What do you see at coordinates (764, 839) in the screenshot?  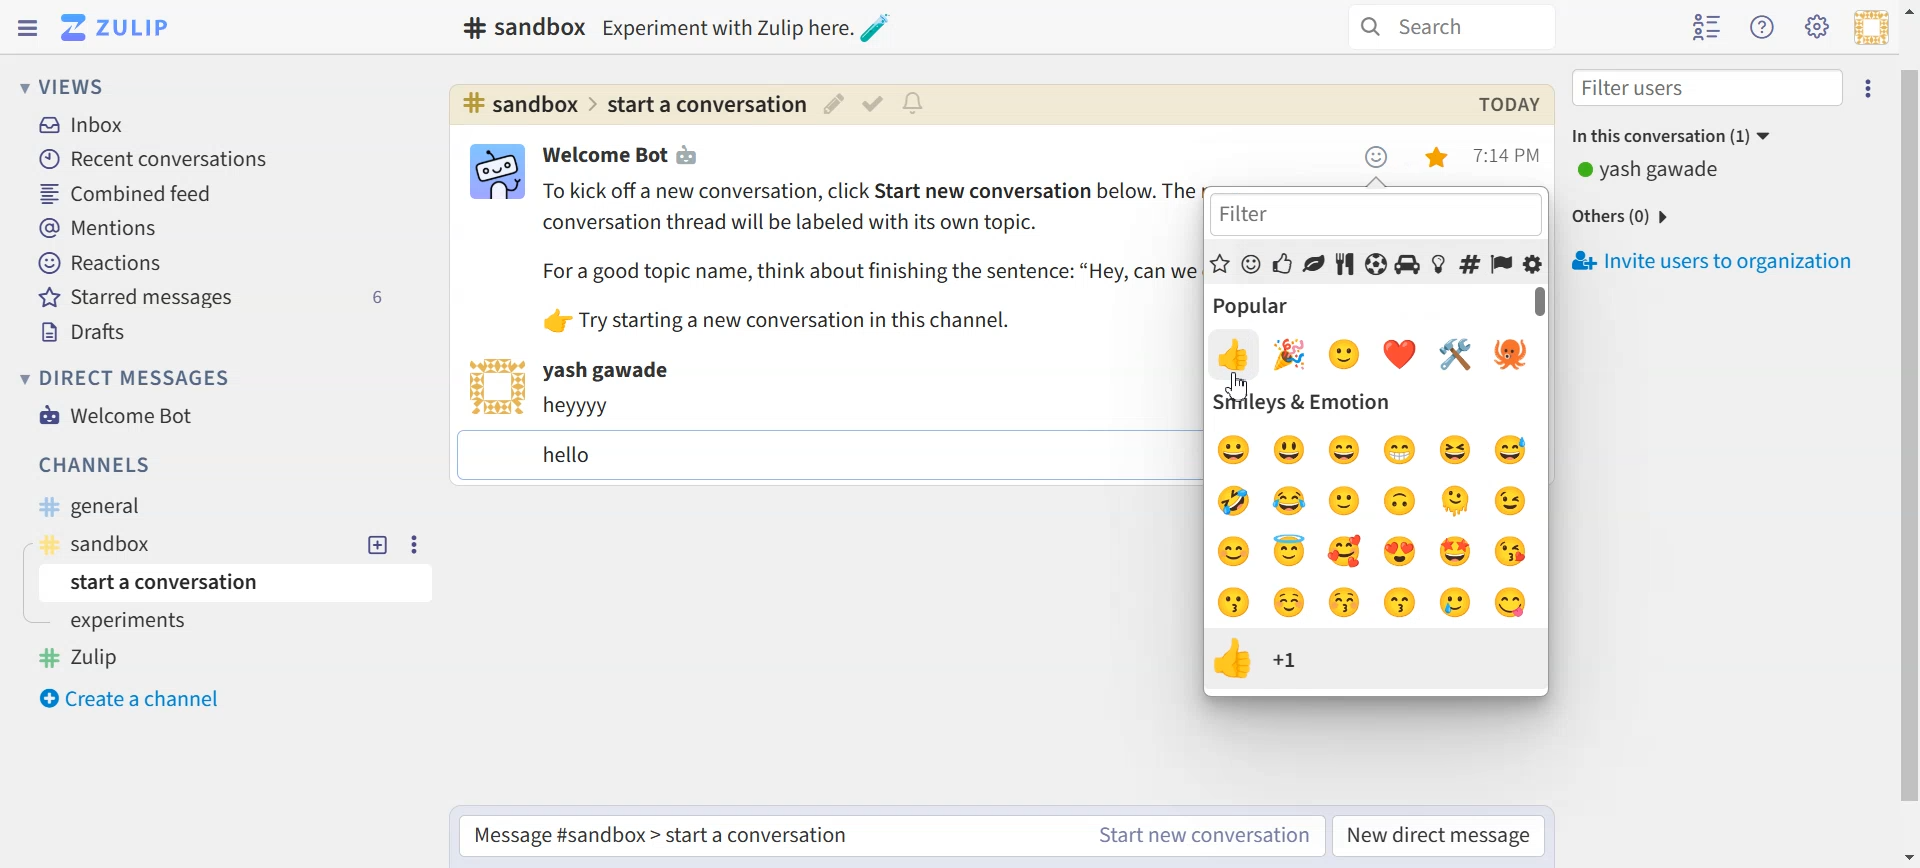 I see `Start a conversation` at bounding box center [764, 839].